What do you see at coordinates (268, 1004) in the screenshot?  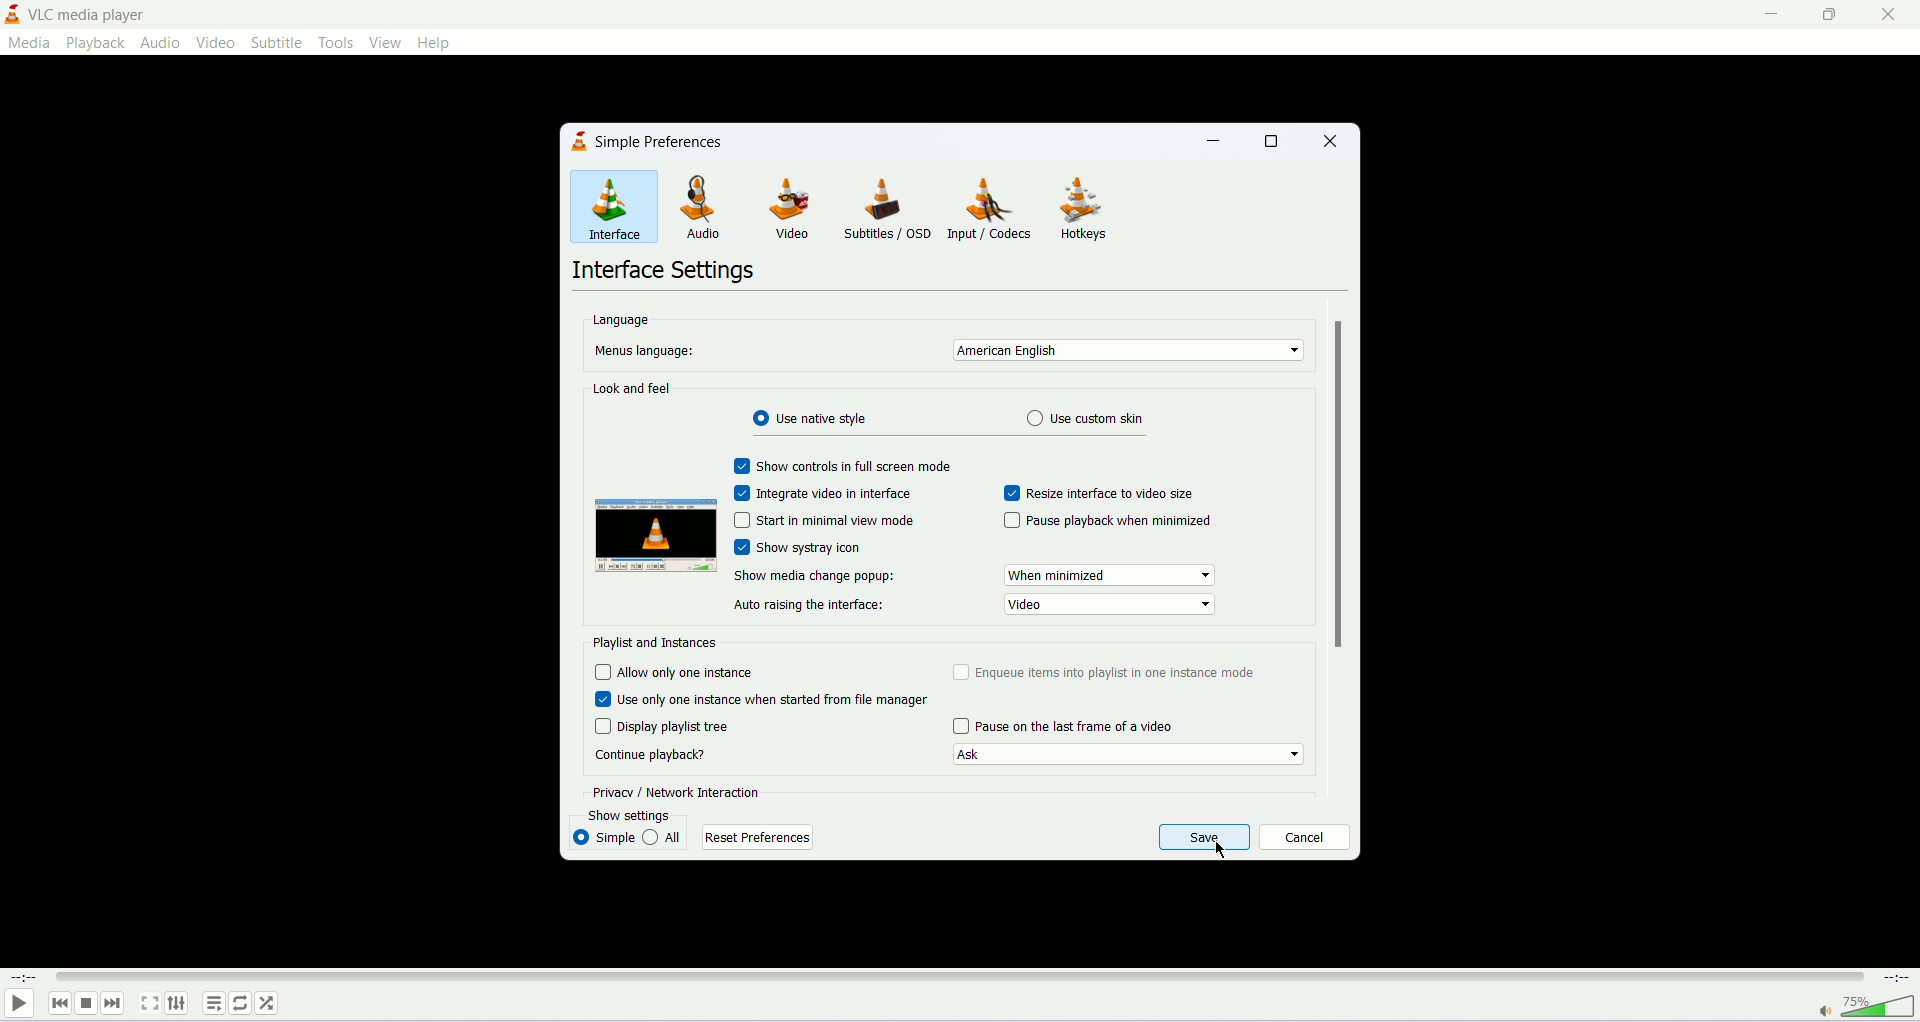 I see `random` at bounding box center [268, 1004].